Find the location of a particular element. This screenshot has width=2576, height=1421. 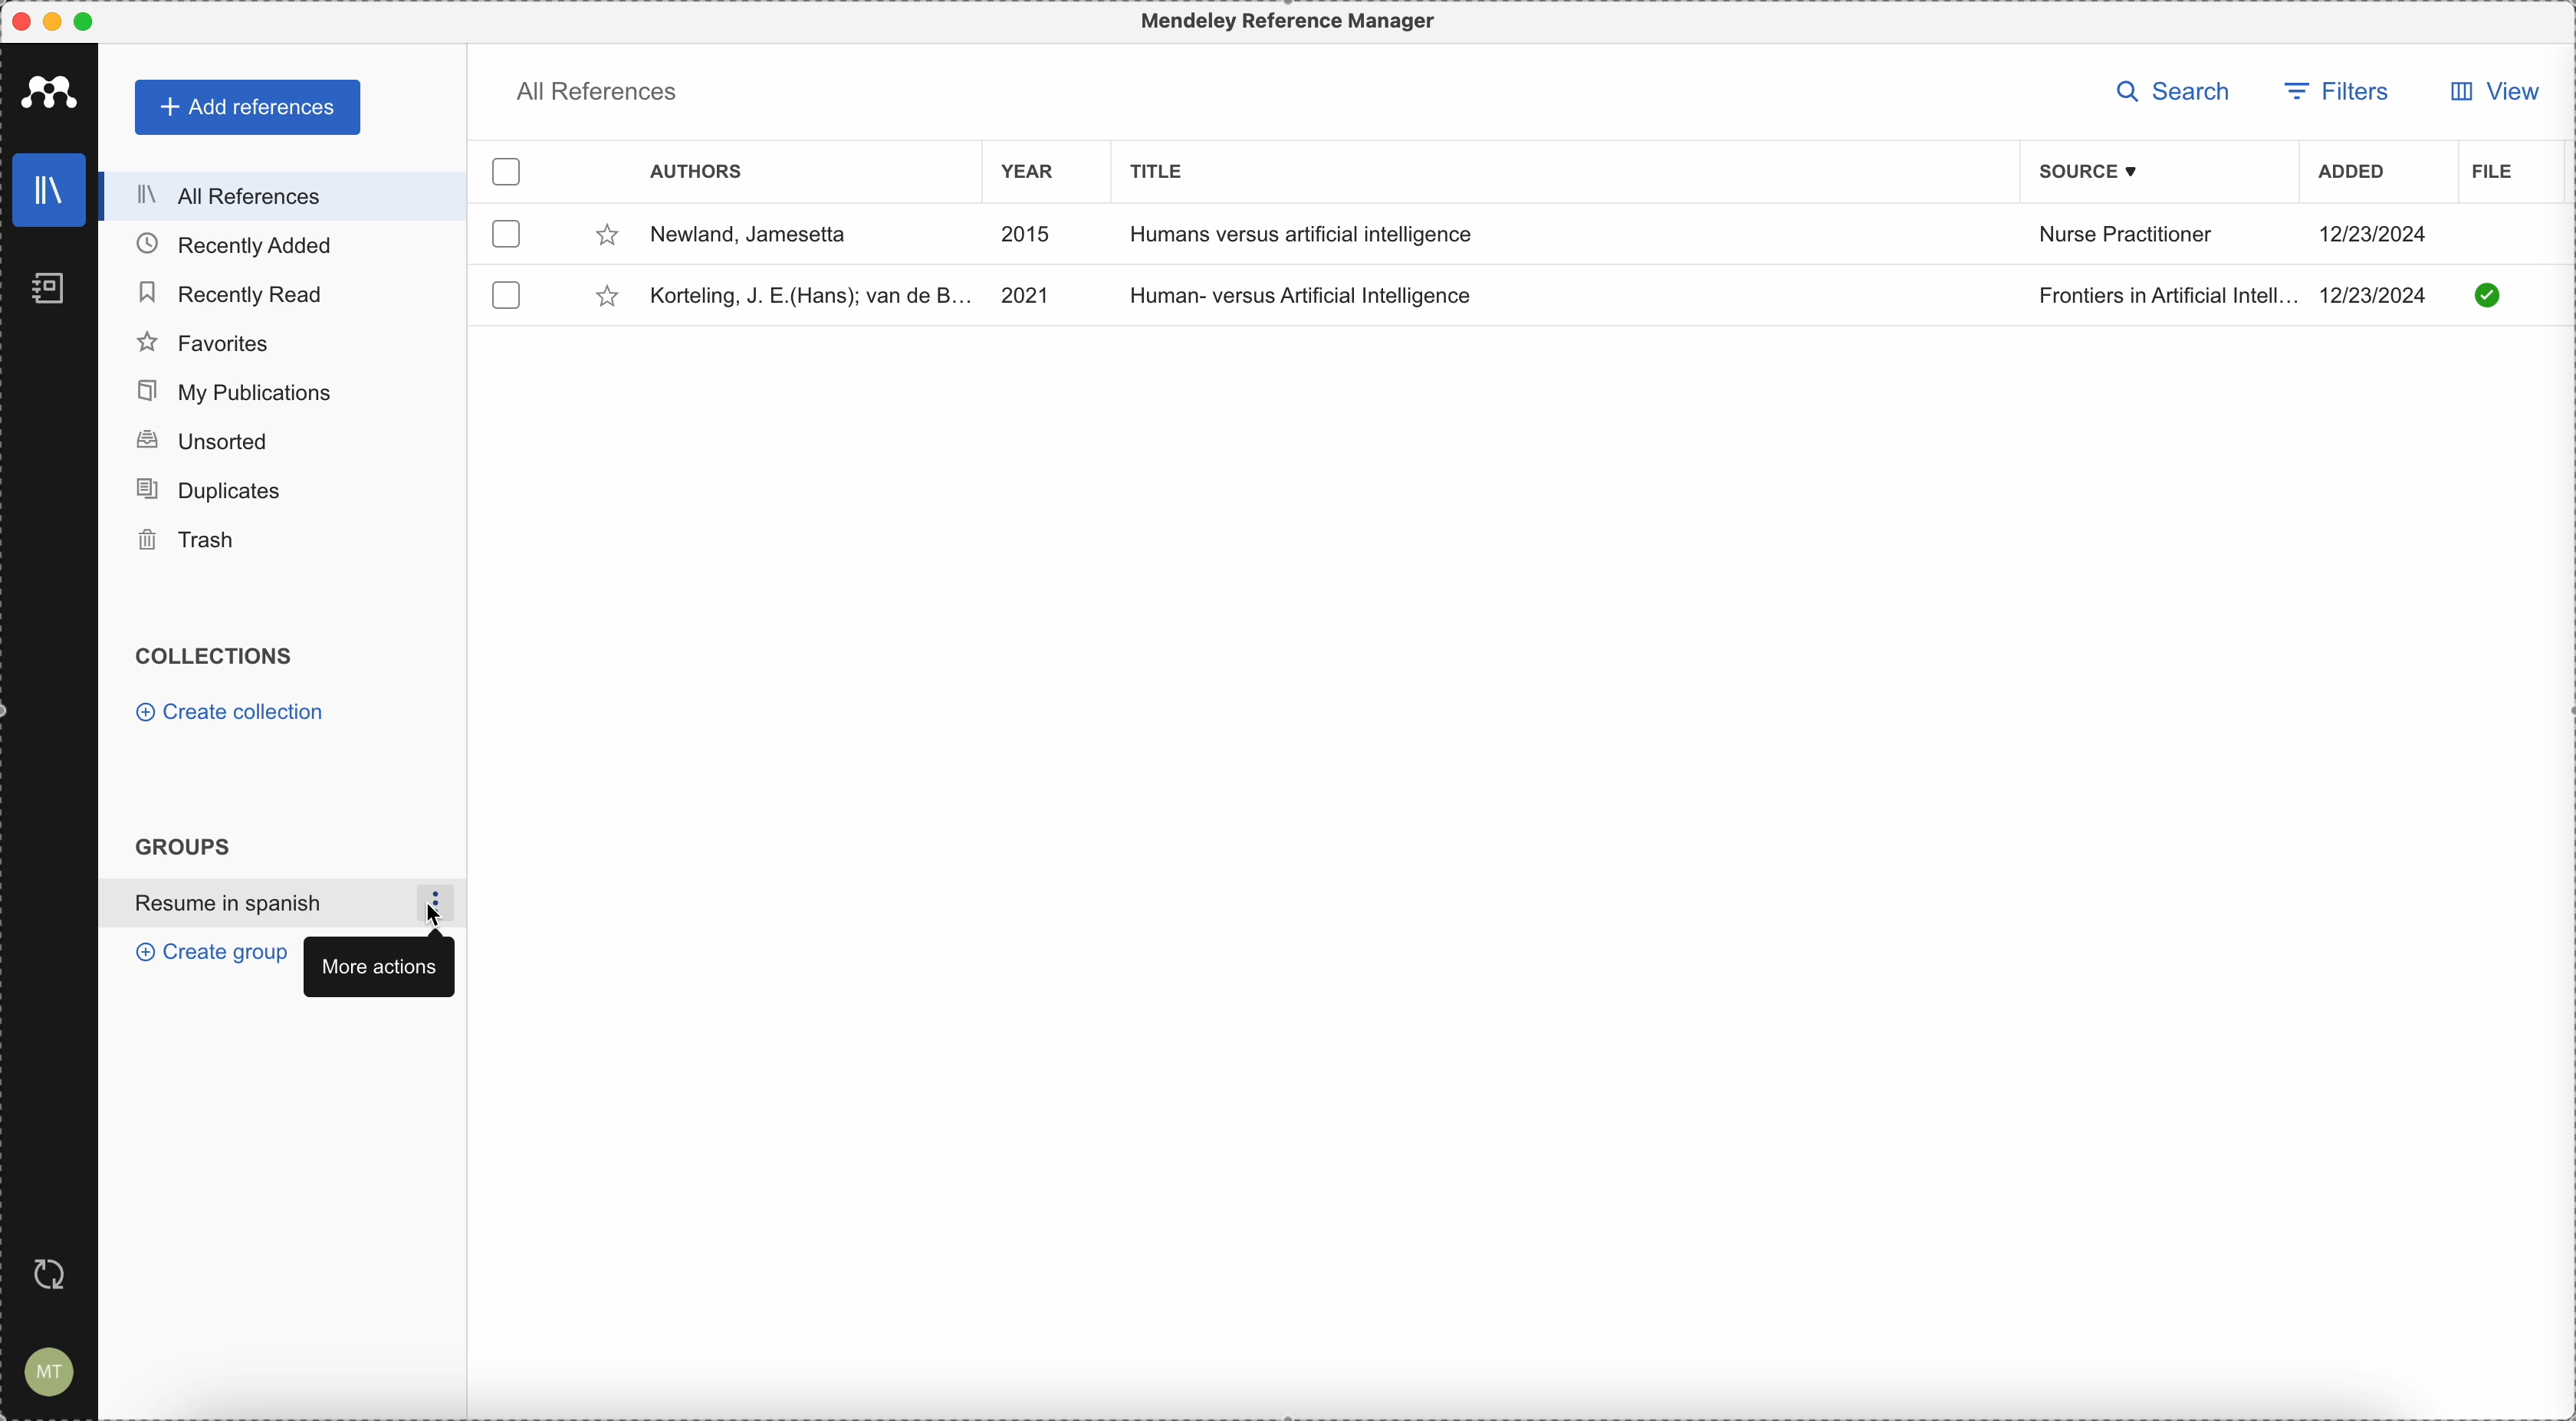

2015 is located at coordinates (1031, 238).